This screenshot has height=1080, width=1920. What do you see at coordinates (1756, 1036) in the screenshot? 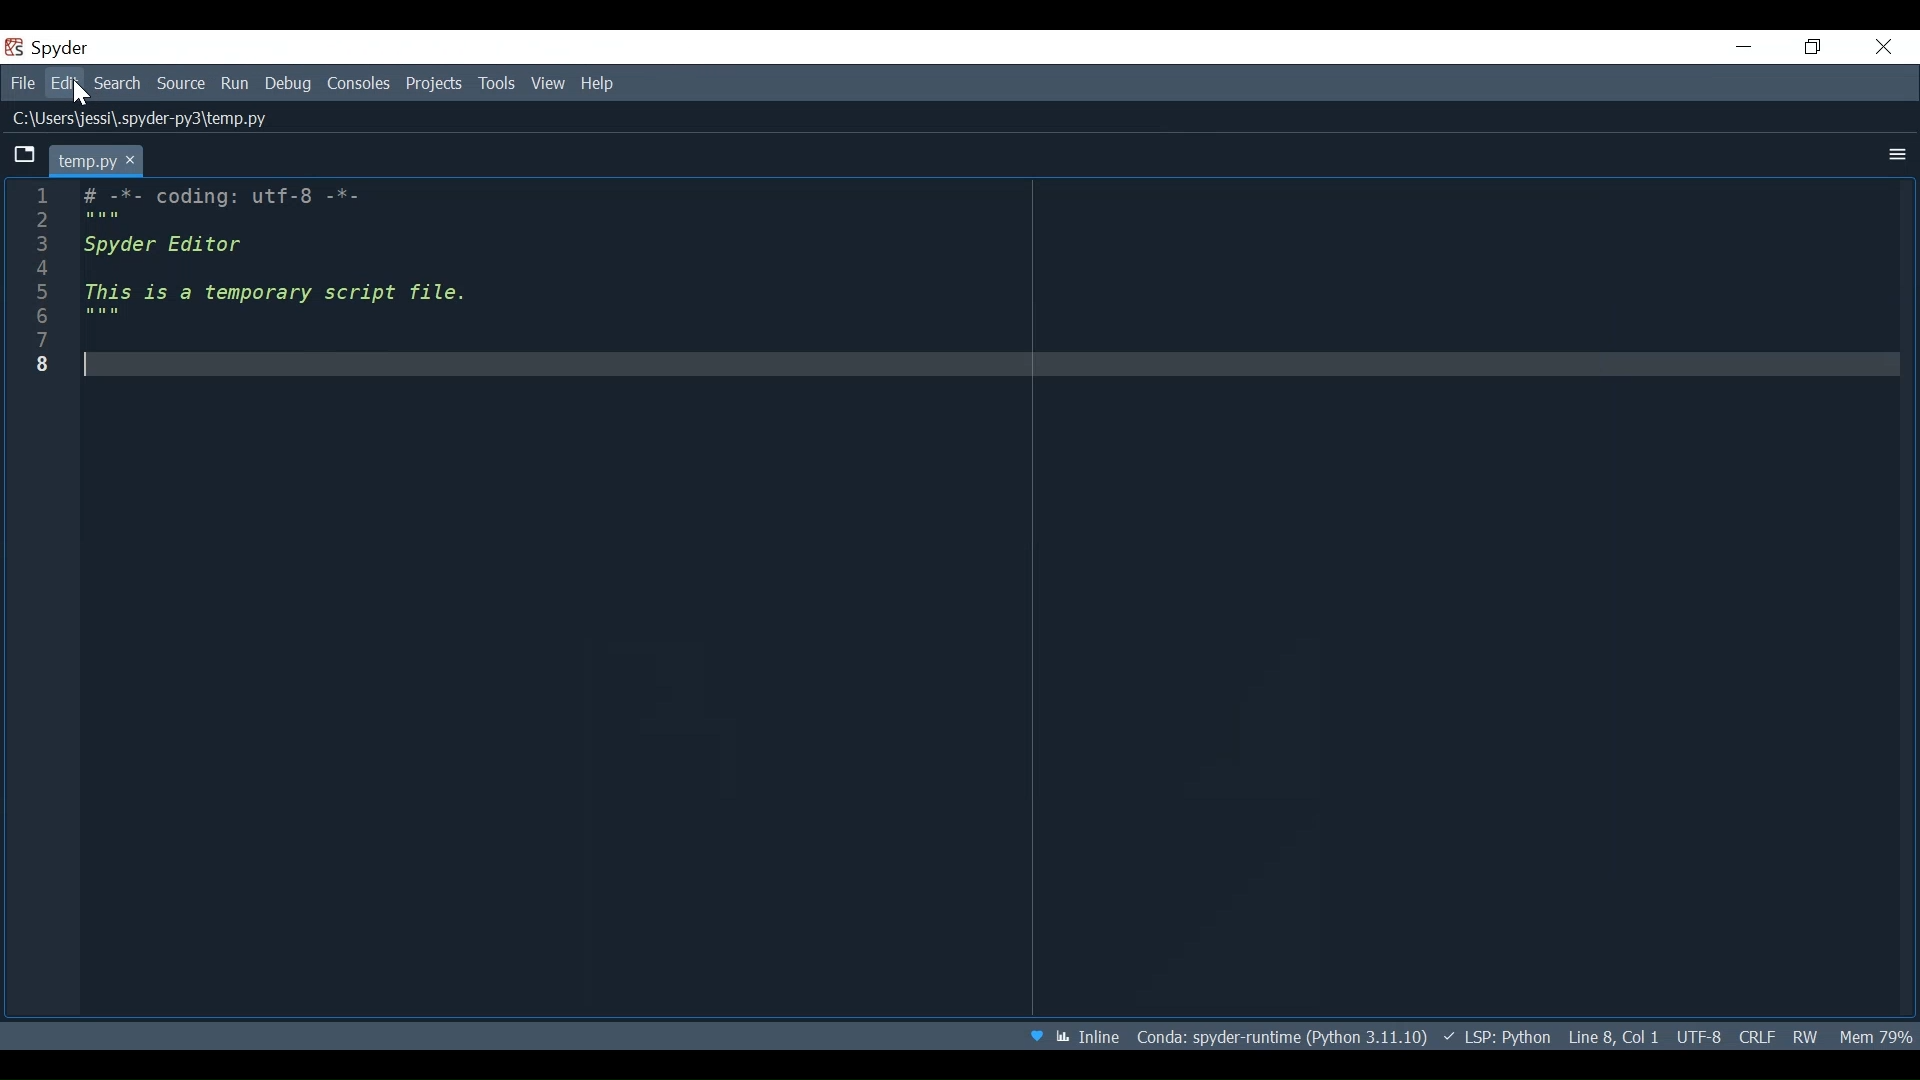
I see `File EQL Status` at bounding box center [1756, 1036].